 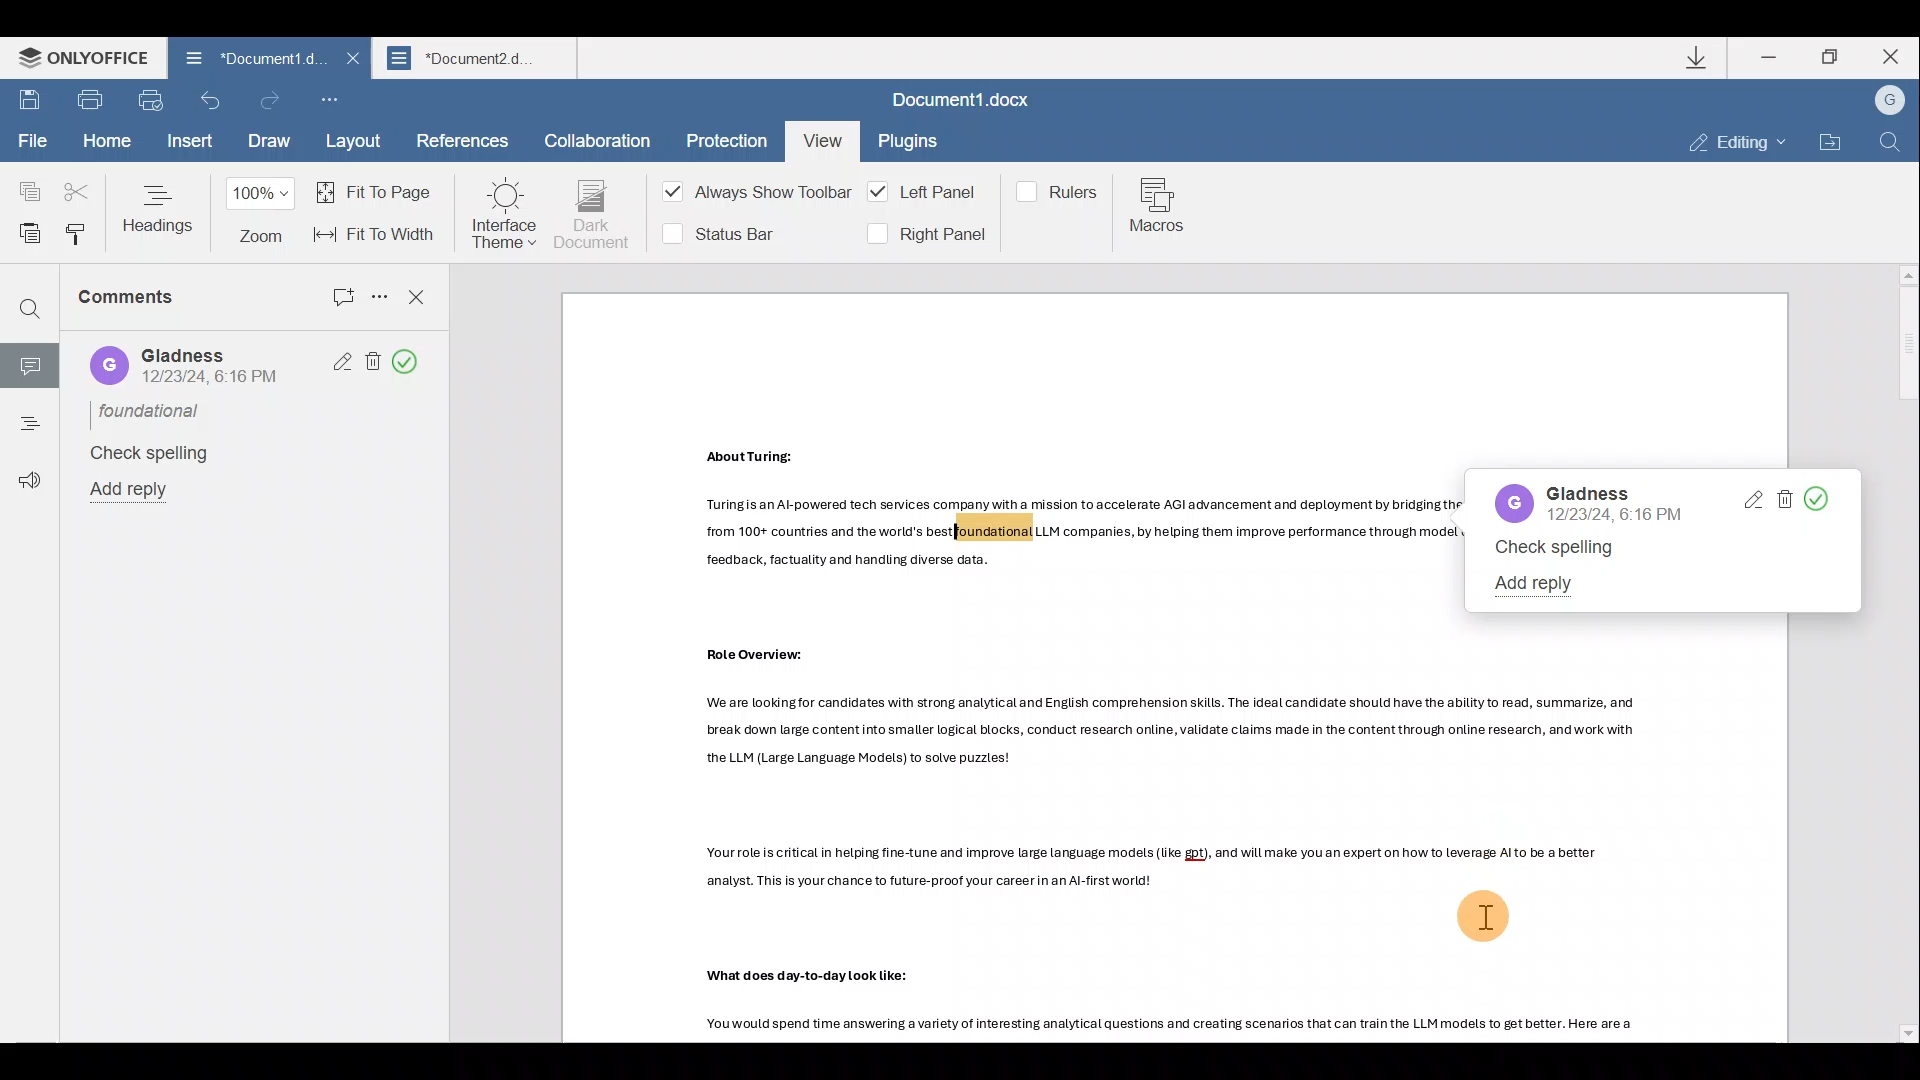 What do you see at coordinates (1771, 56) in the screenshot?
I see `Minimize` at bounding box center [1771, 56].